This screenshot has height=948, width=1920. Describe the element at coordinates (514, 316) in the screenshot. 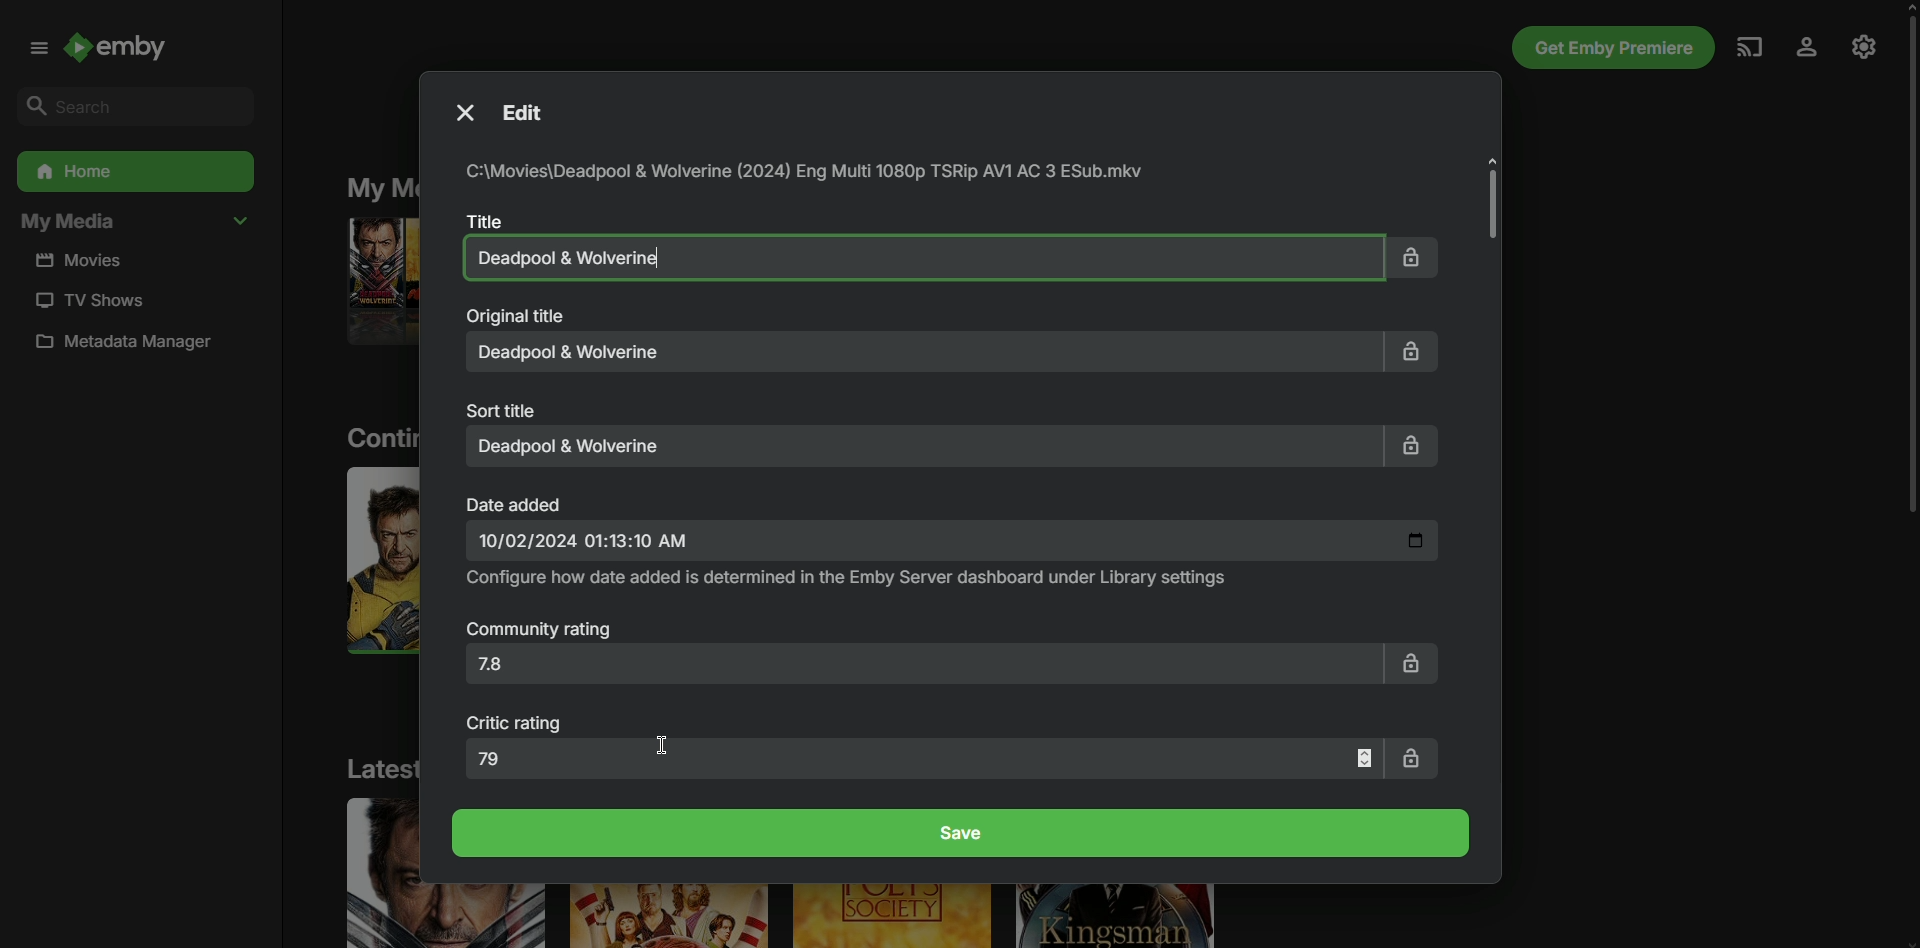

I see `Original Title` at that location.